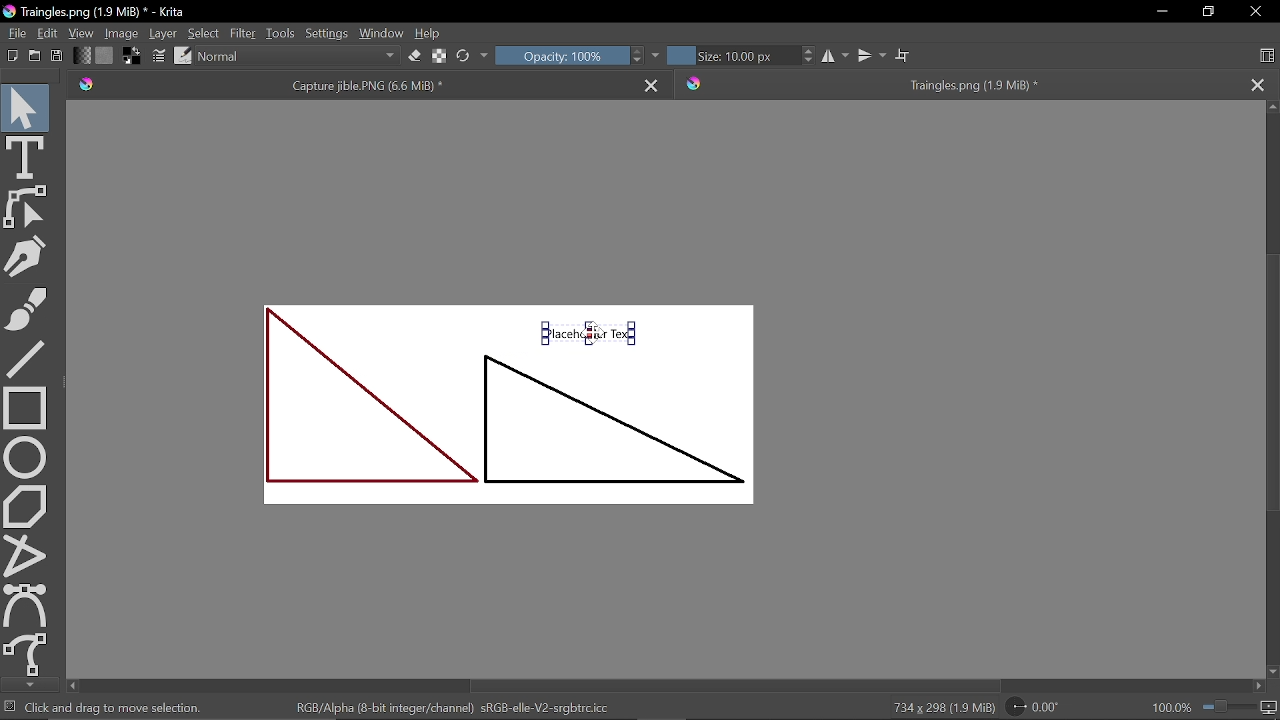  Describe the element at coordinates (163, 33) in the screenshot. I see `Layer` at that location.